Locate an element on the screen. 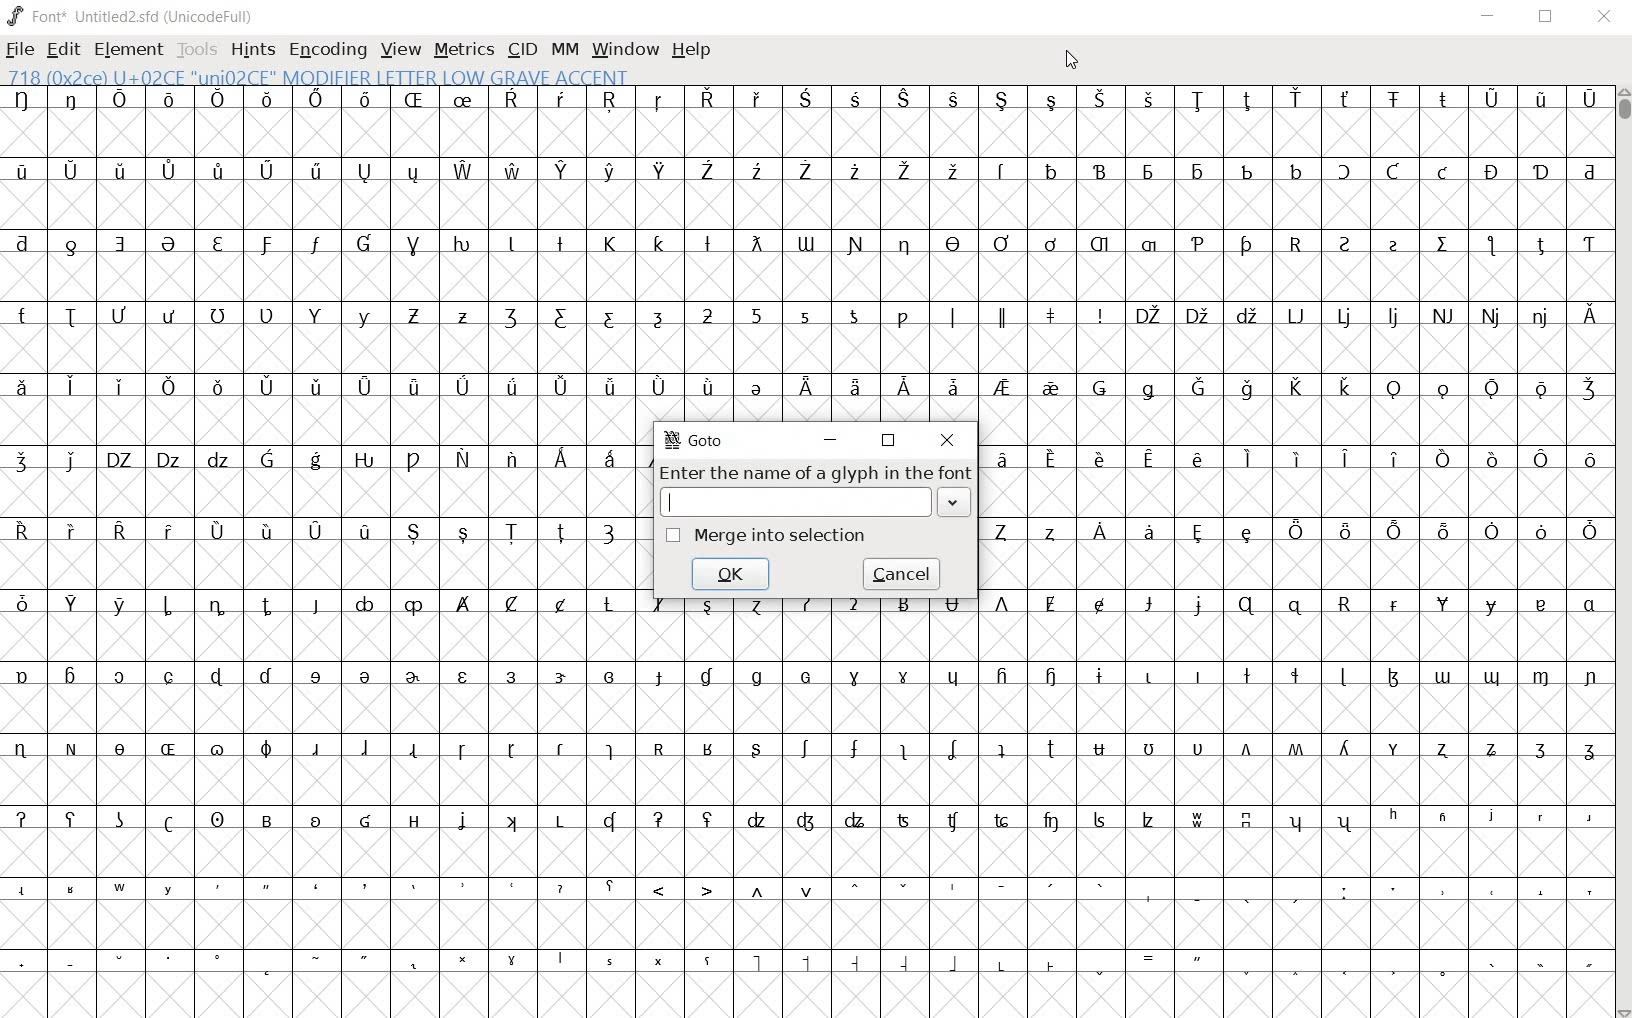 Image resolution: width=1632 pixels, height=1018 pixels. cancel is located at coordinates (901, 573).